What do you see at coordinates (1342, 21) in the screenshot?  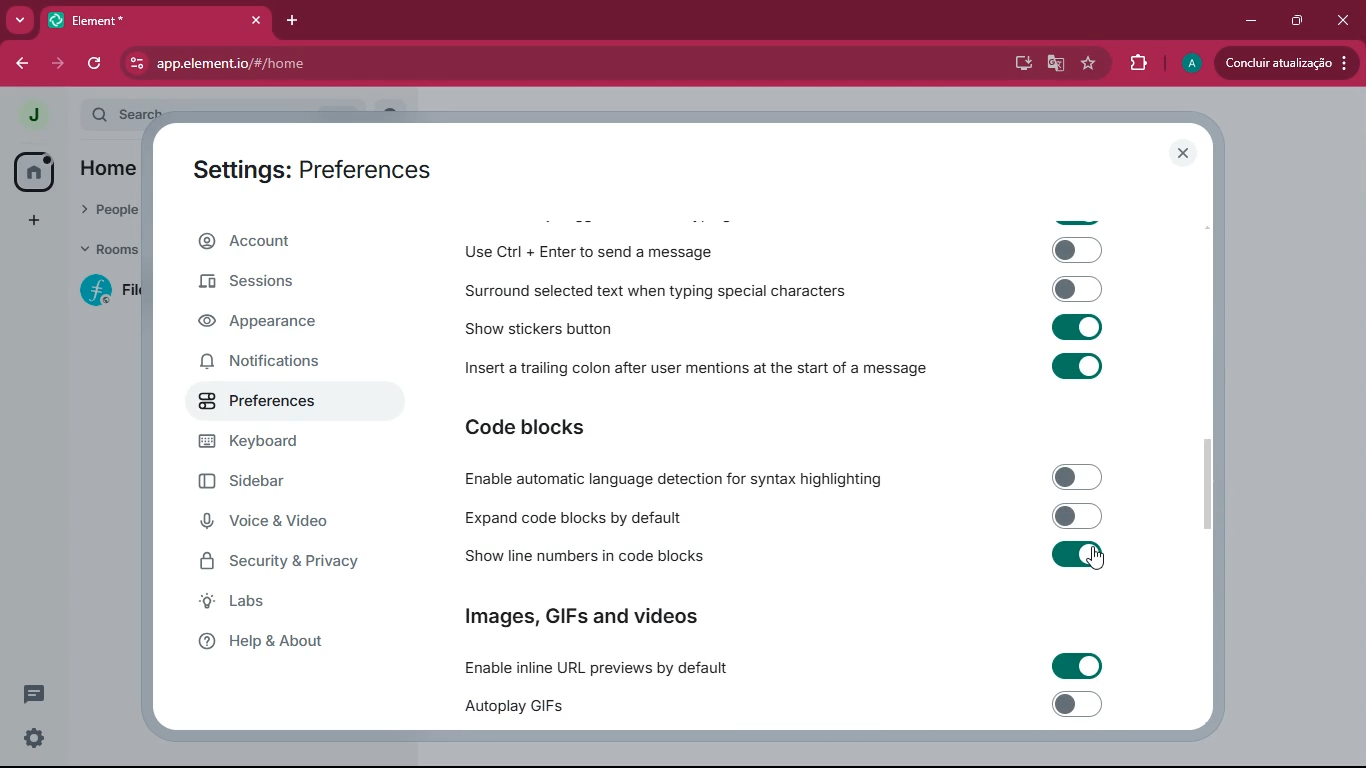 I see `close` at bounding box center [1342, 21].